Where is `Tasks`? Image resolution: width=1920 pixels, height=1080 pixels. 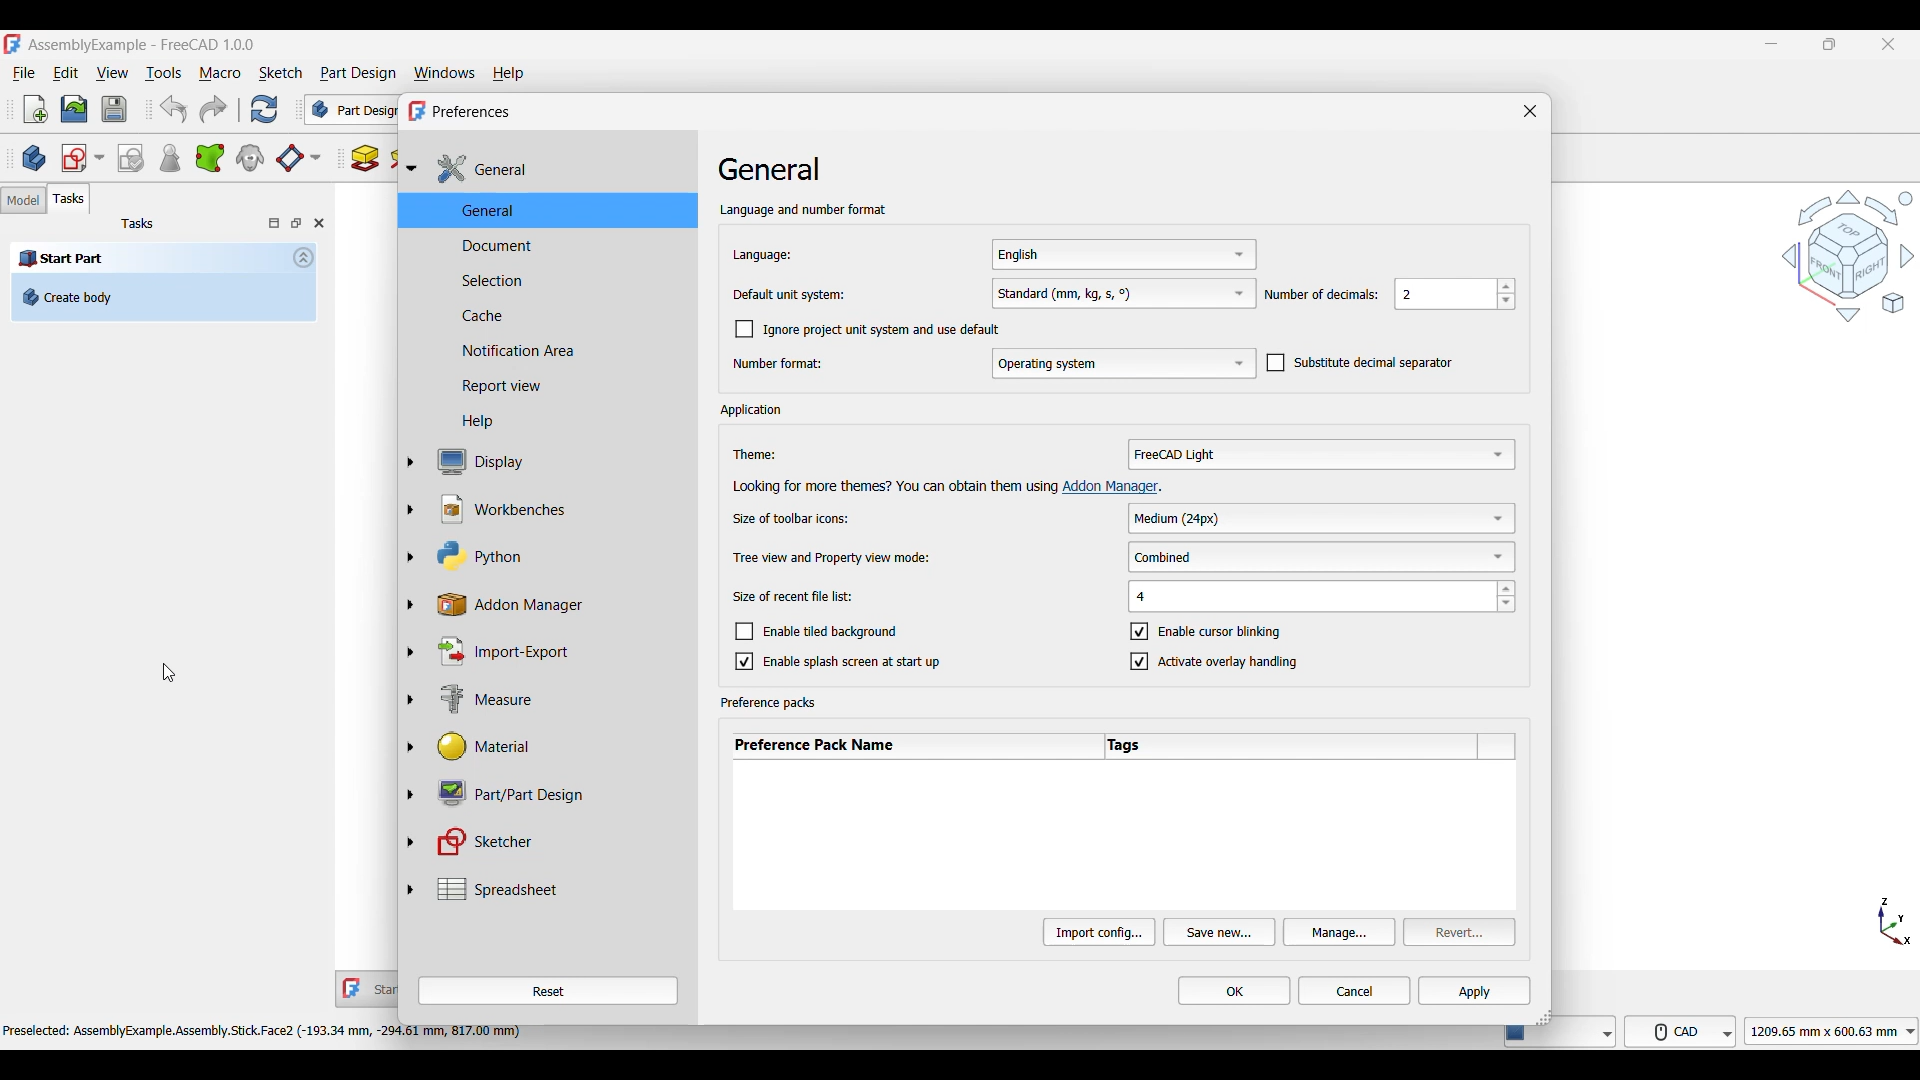
Tasks is located at coordinates (69, 199).